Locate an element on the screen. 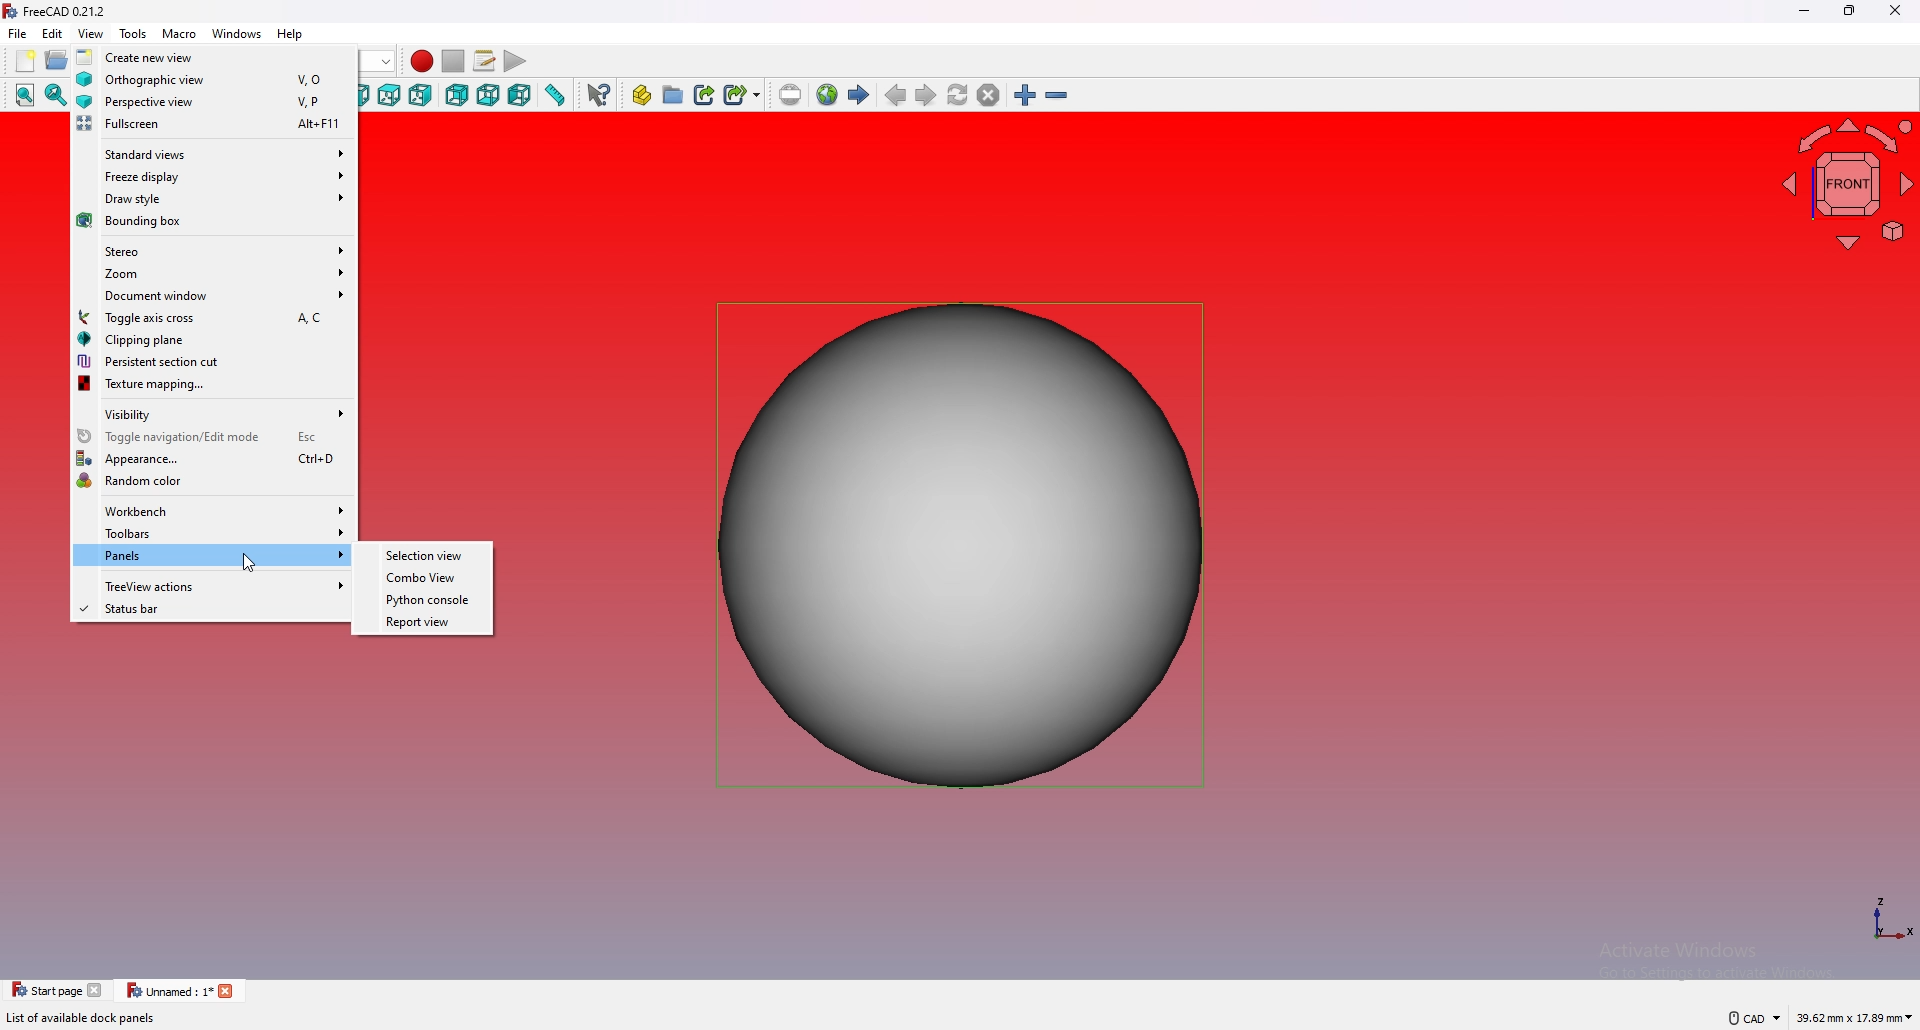  fit all is located at coordinates (25, 96).